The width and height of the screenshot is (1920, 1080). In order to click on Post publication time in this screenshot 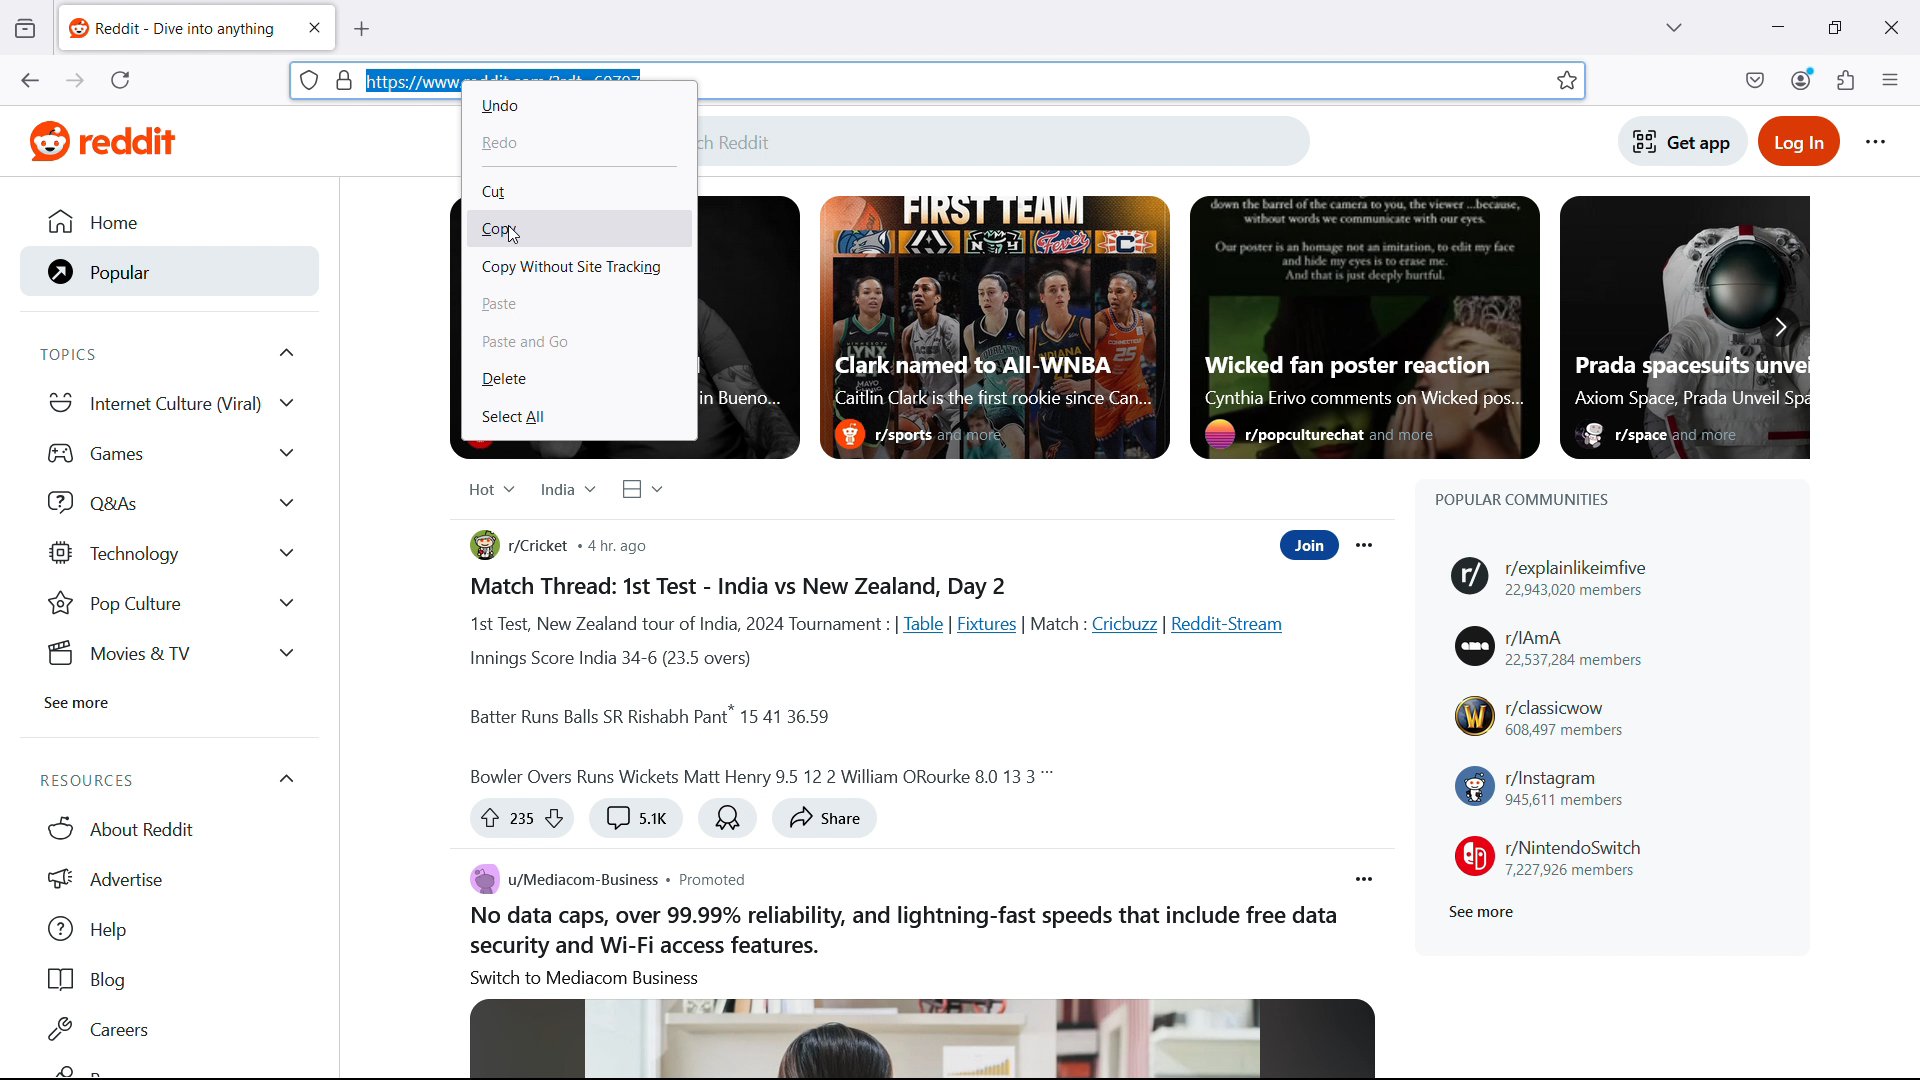, I will do `click(621, 546)`.